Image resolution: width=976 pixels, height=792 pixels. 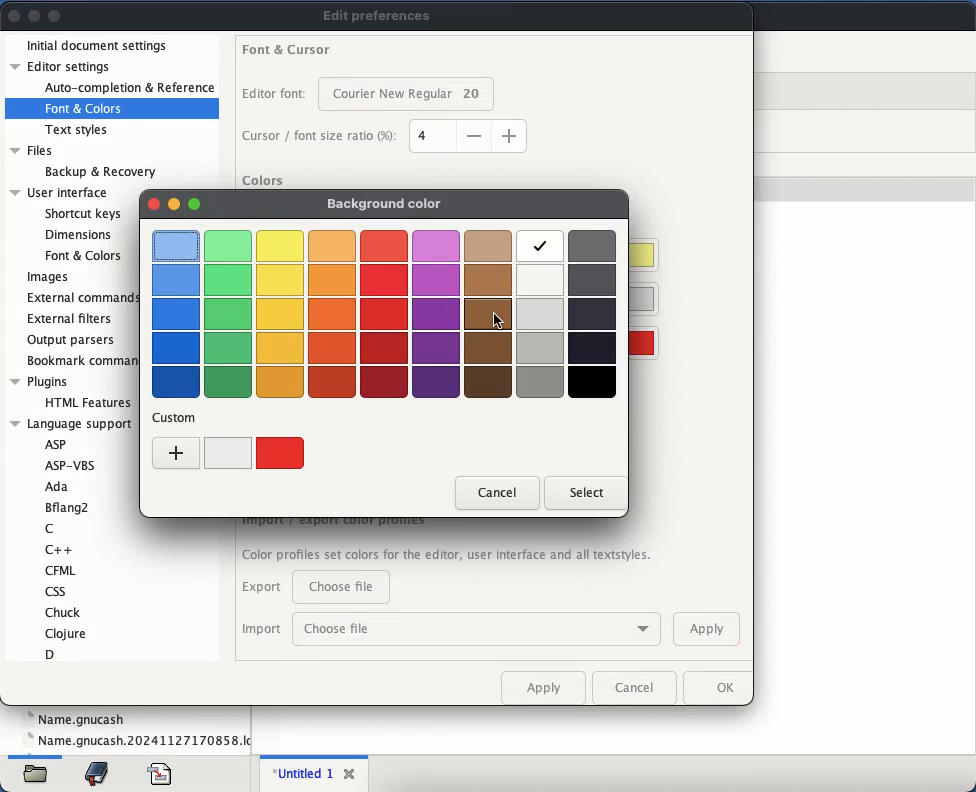 What do you see at coordinates (381, 14) in the screenshot?
I see `edit preferences` at bounding box center [381, 14].